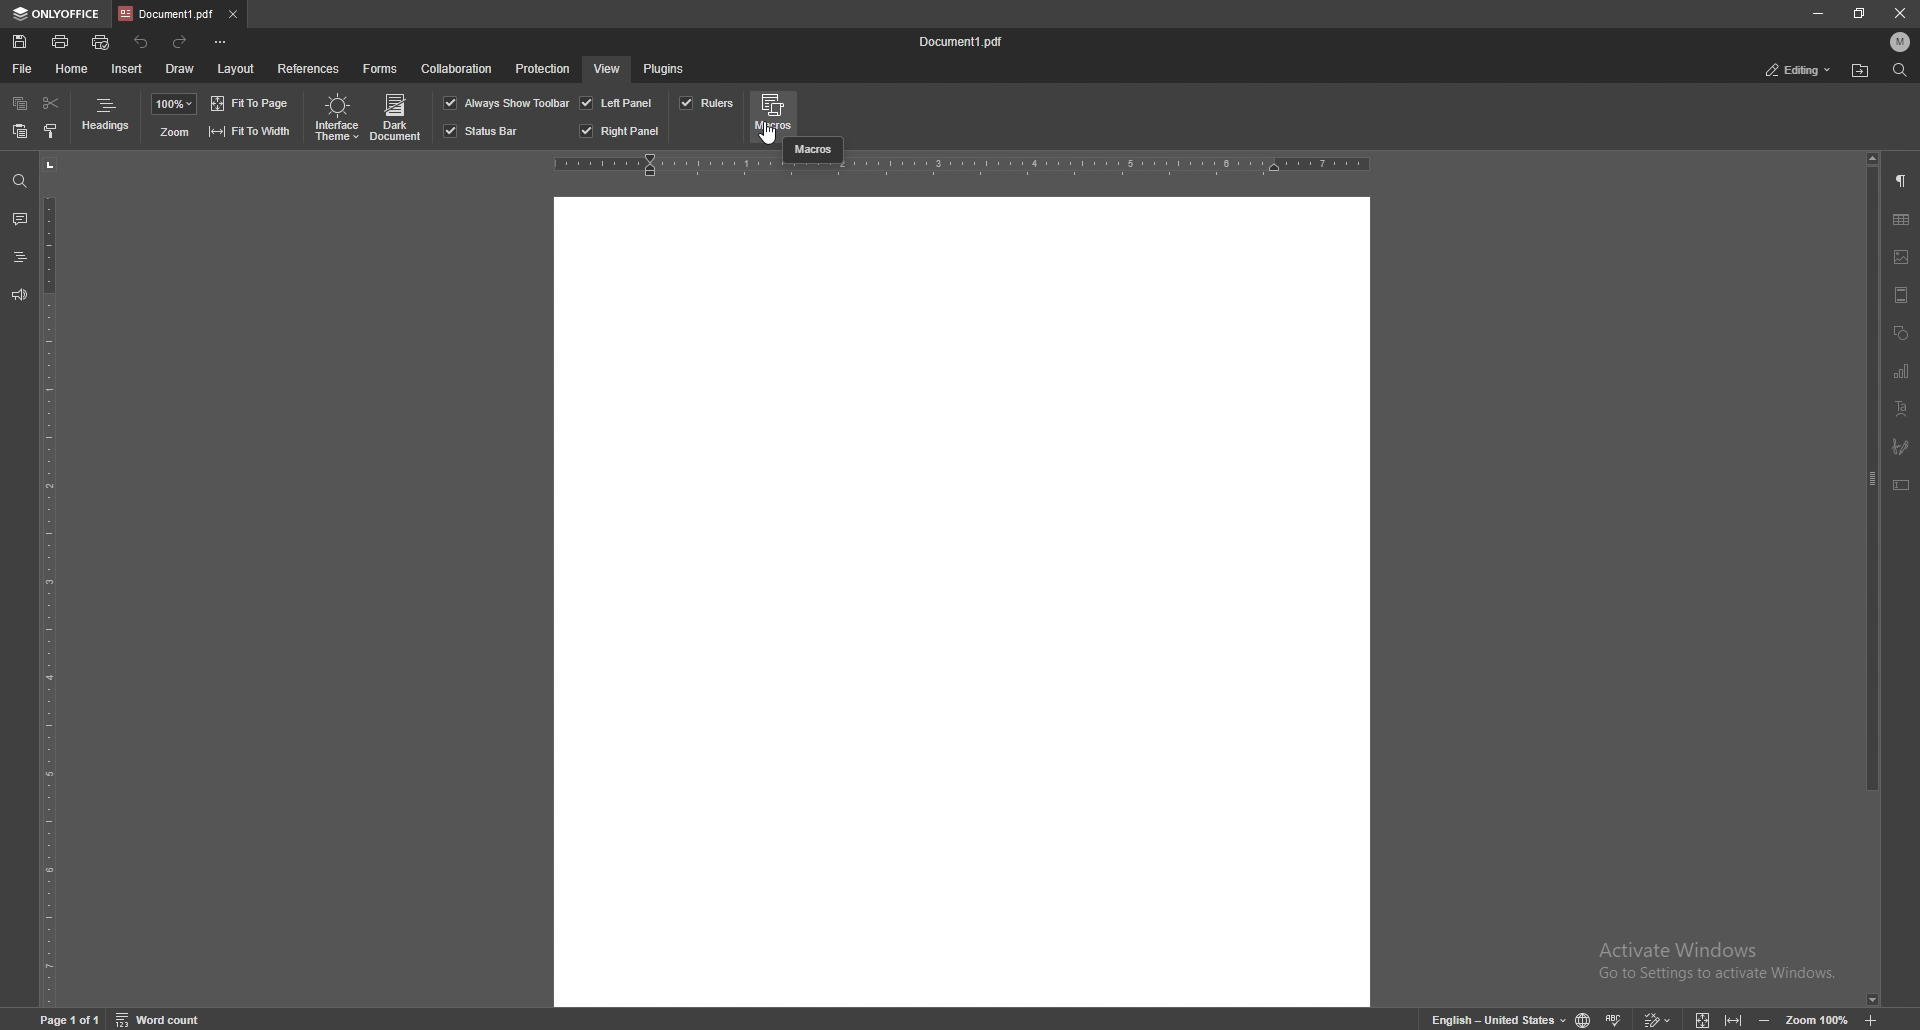 Image resolution: width=1920 pixels, height=1030 pixels. What do you see at coordinates (1873, 1021) in the screenshot?
I see `zoom in` at bounding box center [1873, 1021].